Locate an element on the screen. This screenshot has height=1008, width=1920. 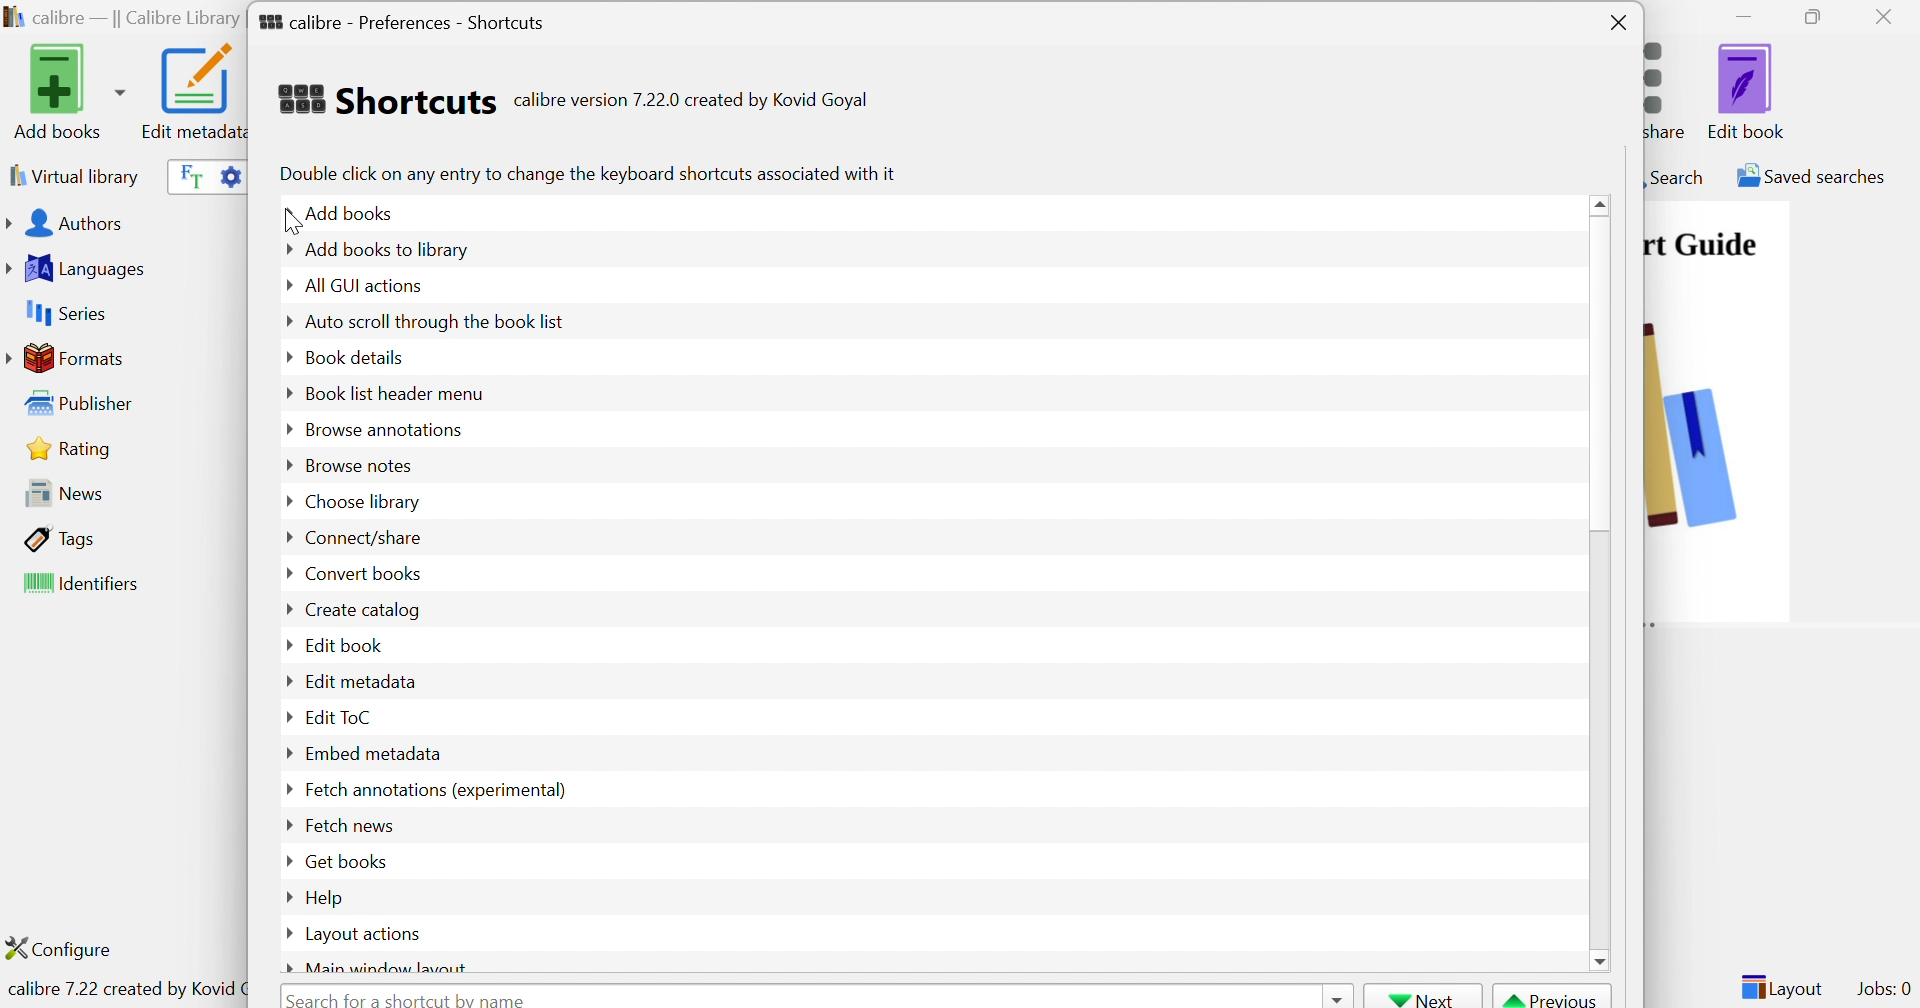
All GUI actions is located at coordinates (361, 285).